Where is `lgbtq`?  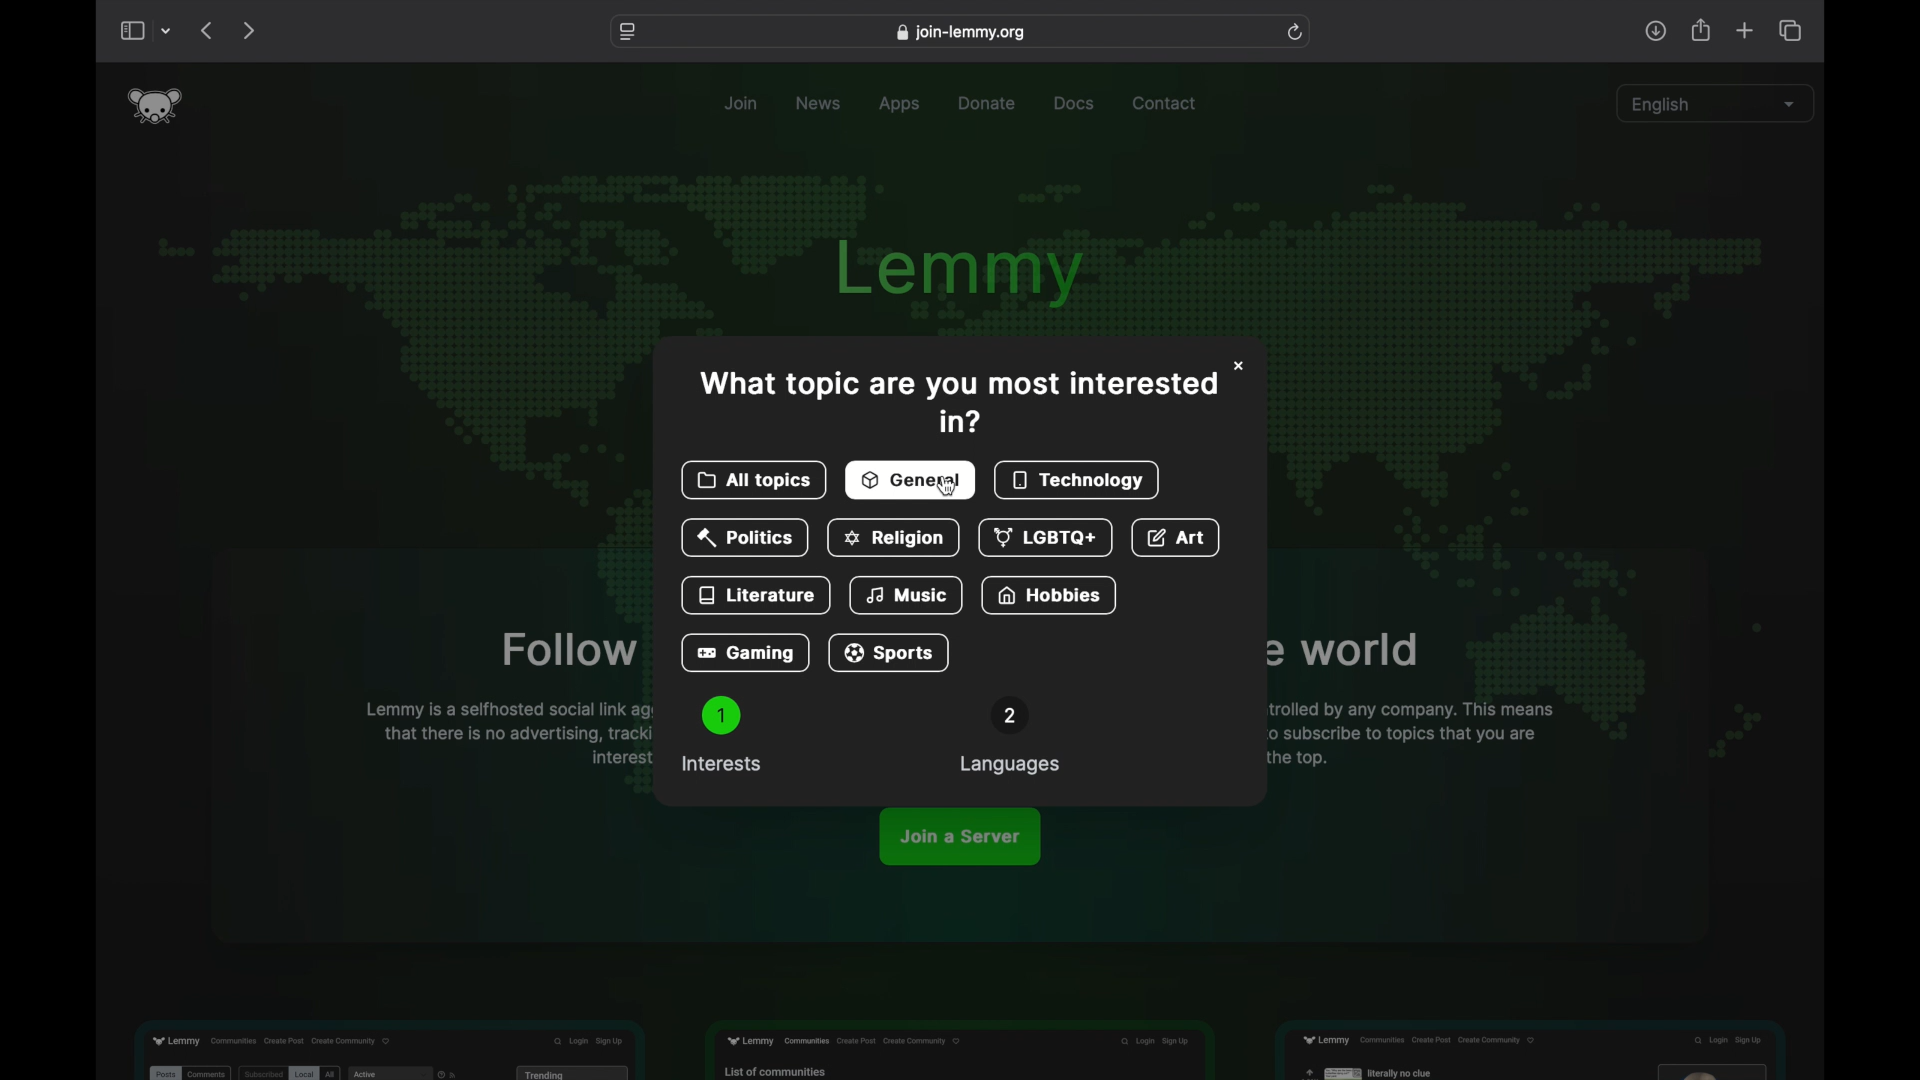
lgbtq is located at coordinates (1042, 537).